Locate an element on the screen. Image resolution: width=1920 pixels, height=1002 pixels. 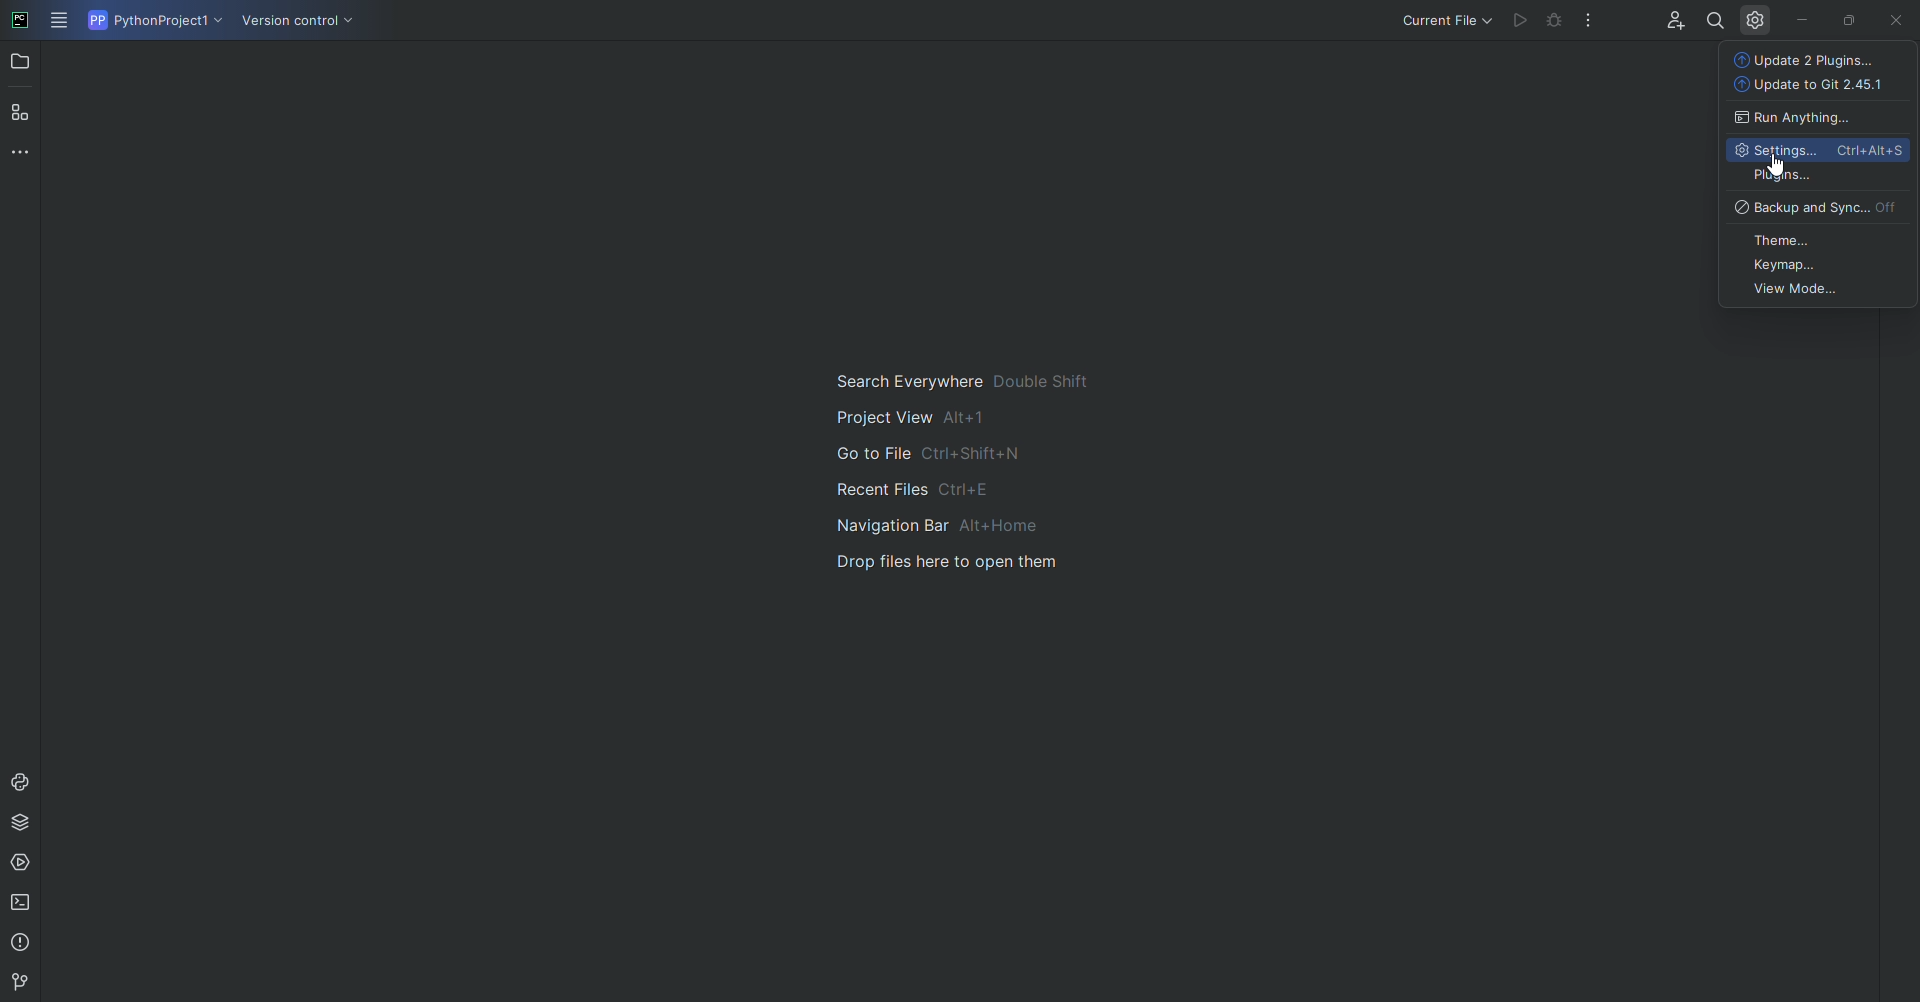
Update 2 Plugins is located at coordinates (1818, 60).